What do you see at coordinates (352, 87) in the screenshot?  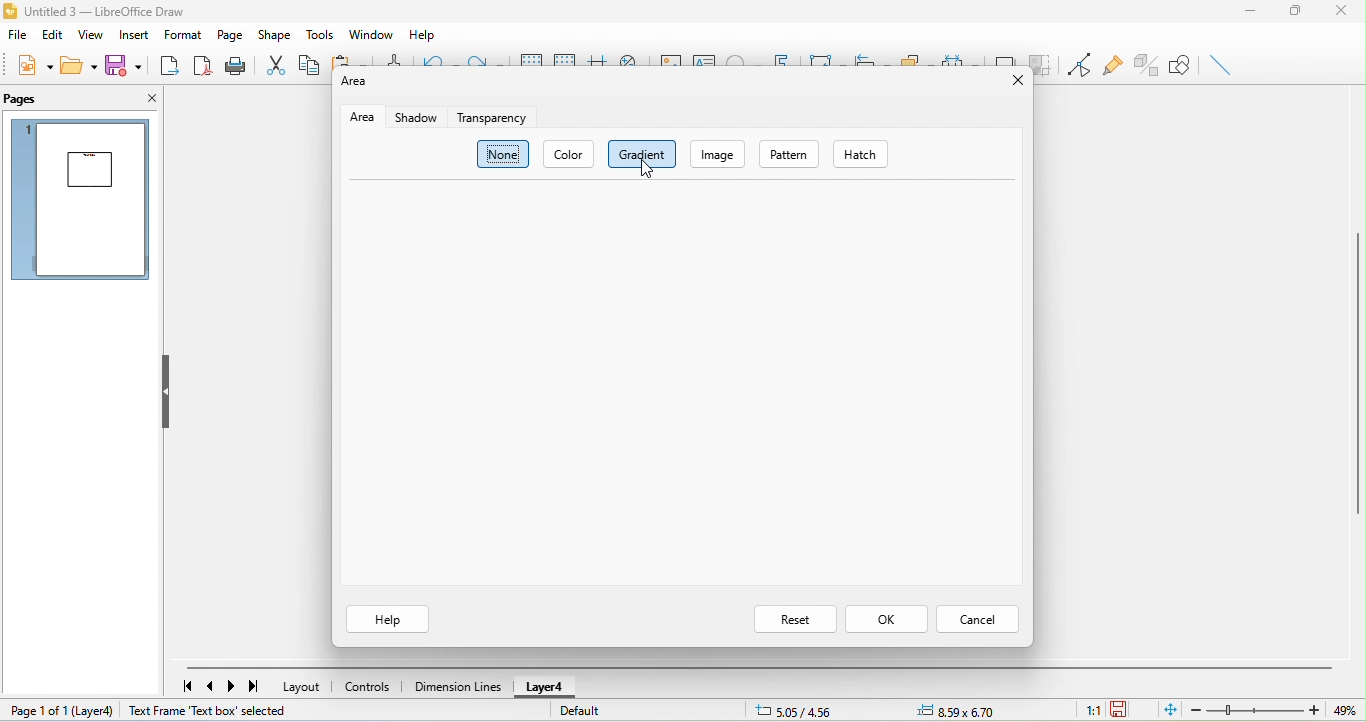 I see `area` at bounding box center [352, 87].